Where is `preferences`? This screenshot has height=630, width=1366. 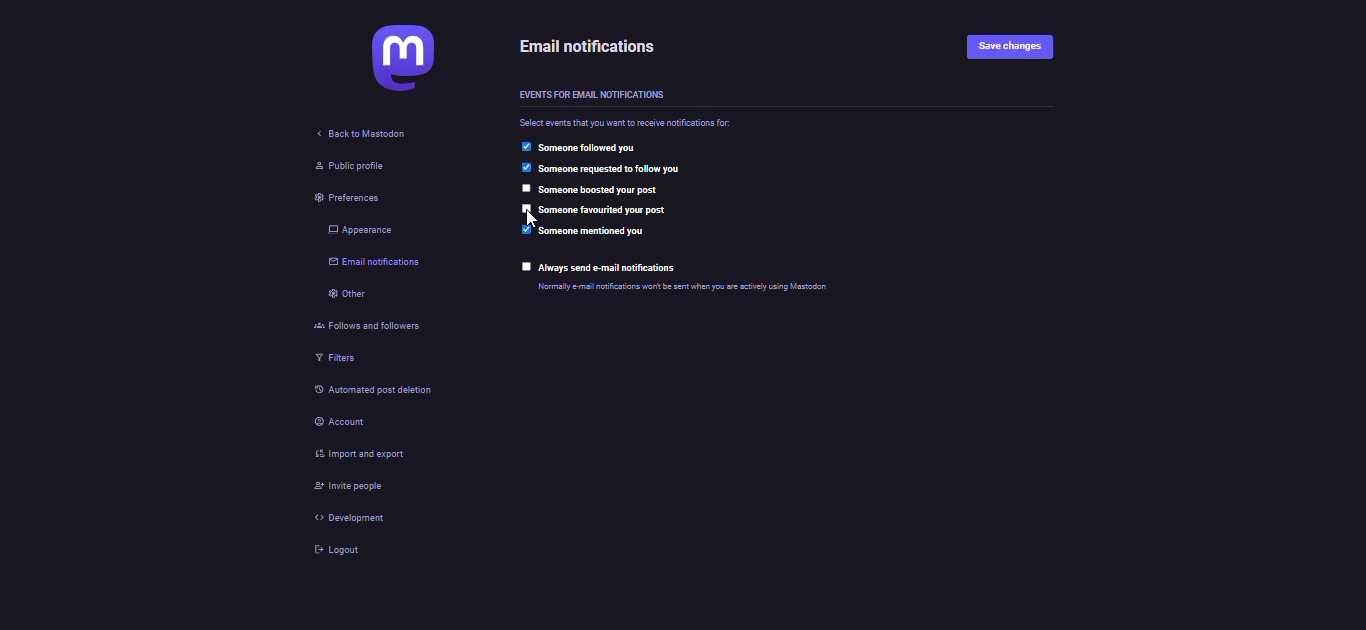 preferences is located at coordinates (337, 199).